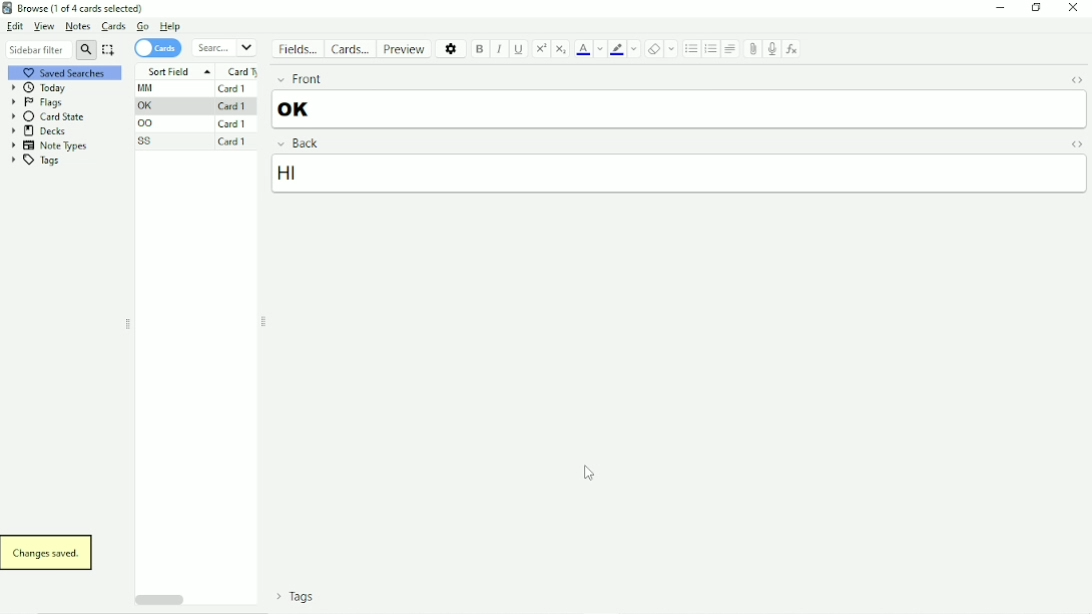  What do you see at coordinates (672, 48) in the screenshot?
I see `Select formatting to remove` at bounding box center [672, 48].